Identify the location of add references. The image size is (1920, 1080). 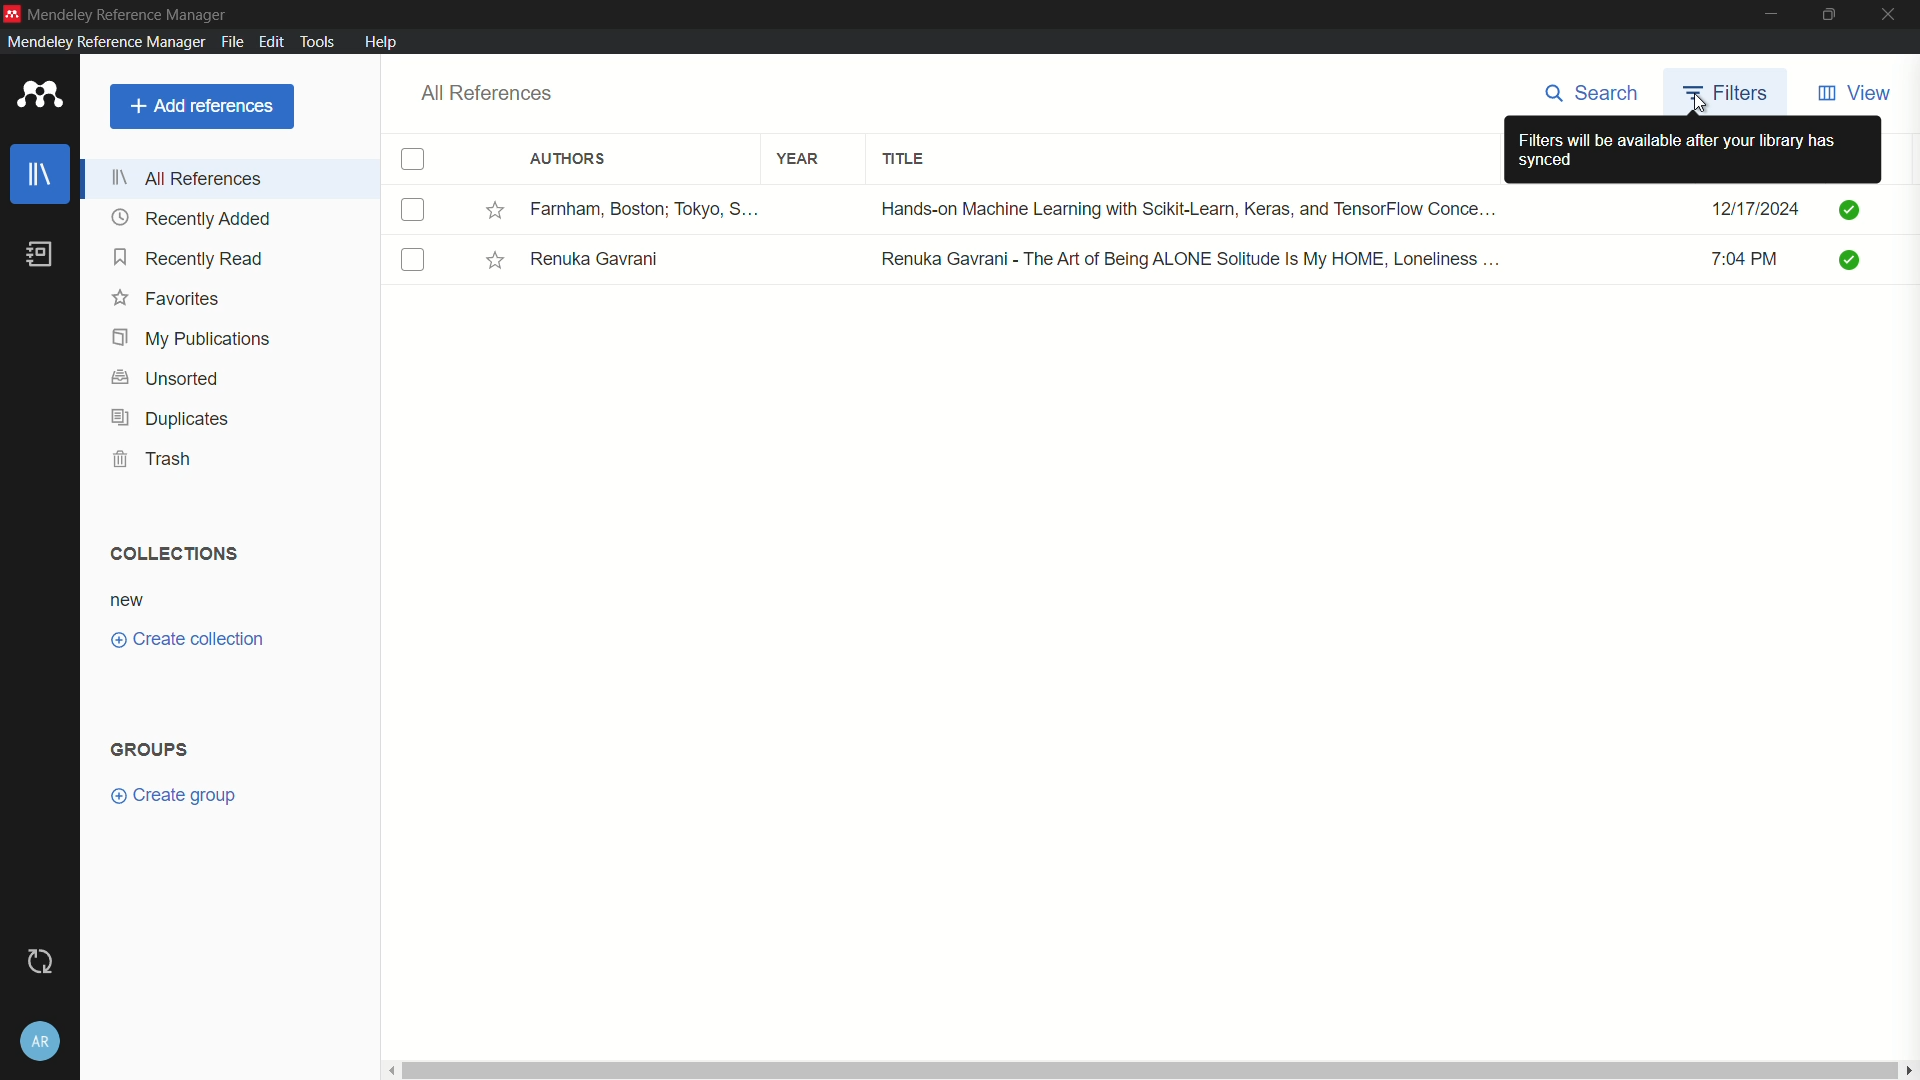
(201, 107).